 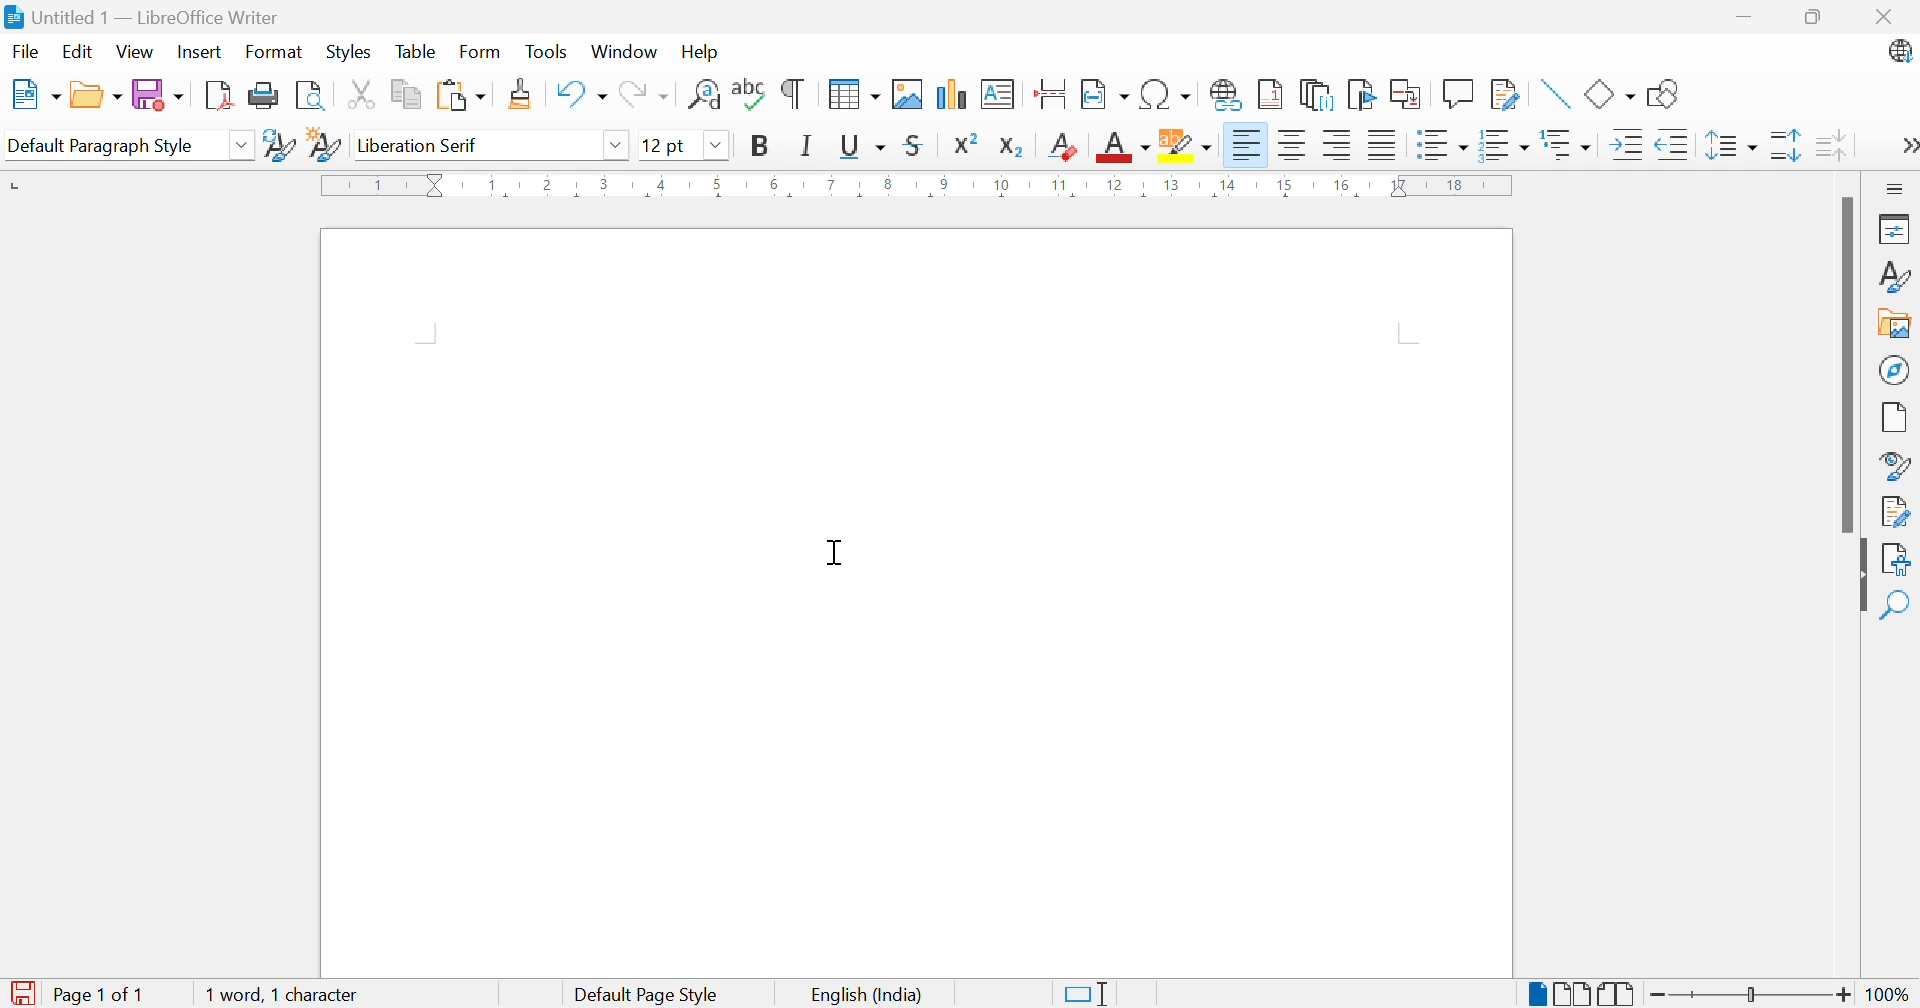 What do you see at coordinates (1013, 148) in the screenshot?
I see `Subscript` at bounding box center [1013, 148].